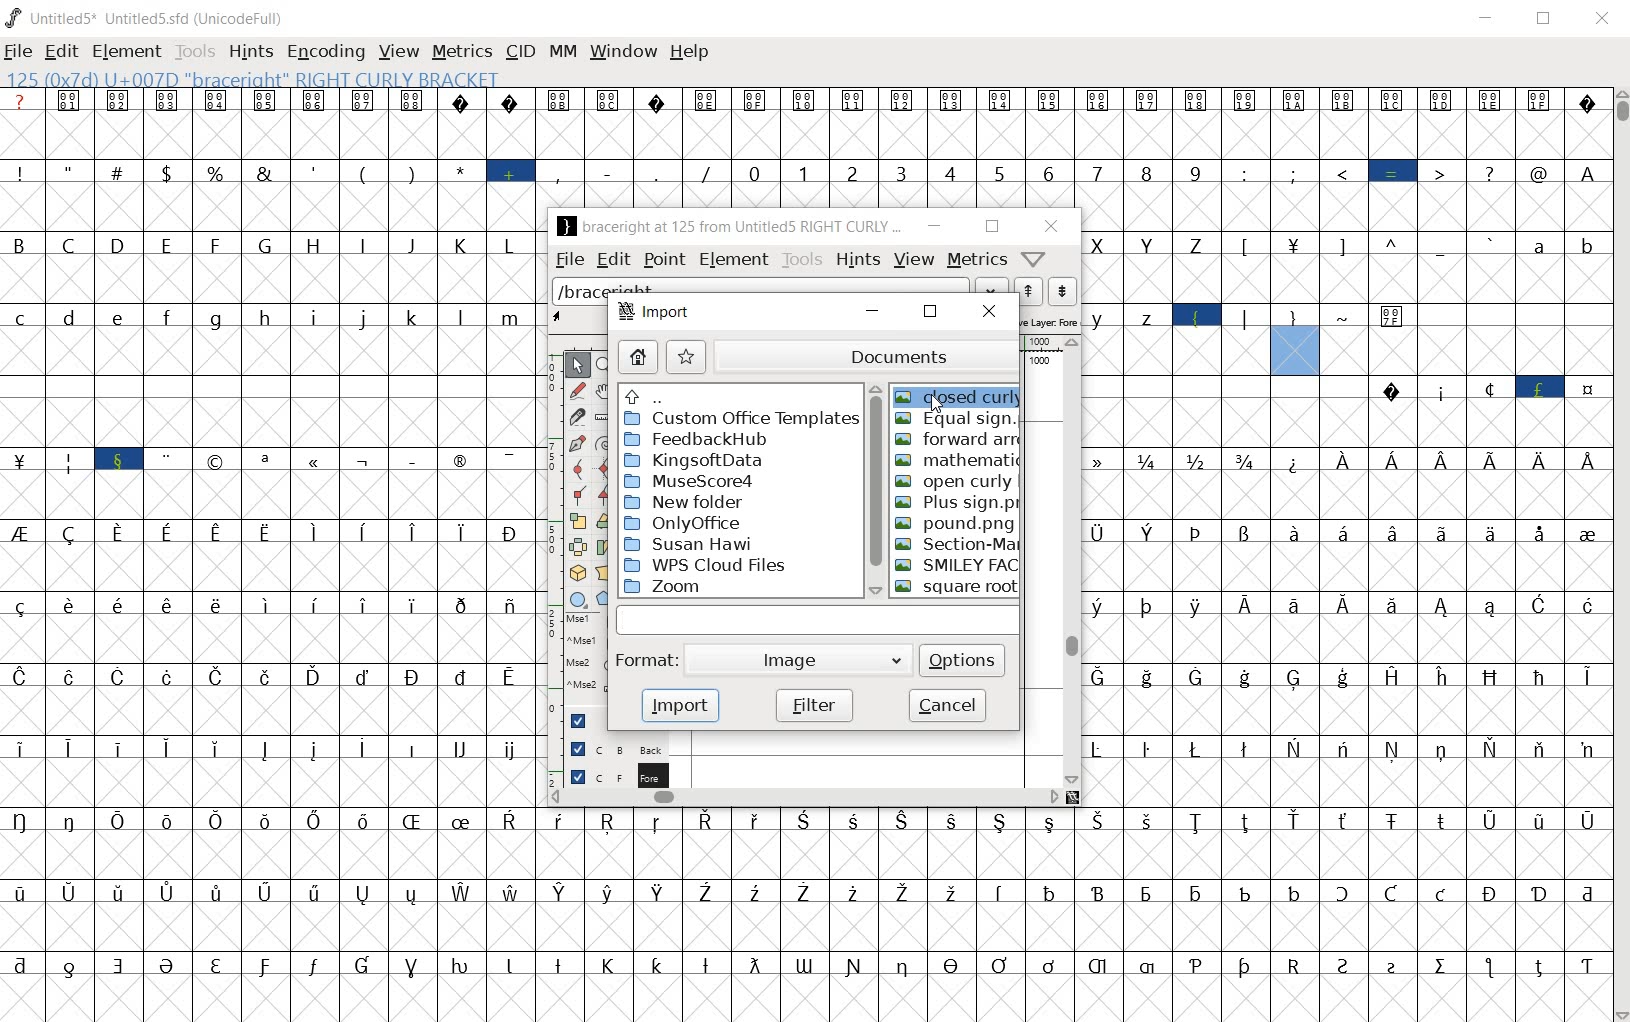 This screenshot has width=1630, height=1022. Describe the element at coordinates (569, 262) in the screenshot. I see `file` at that location.